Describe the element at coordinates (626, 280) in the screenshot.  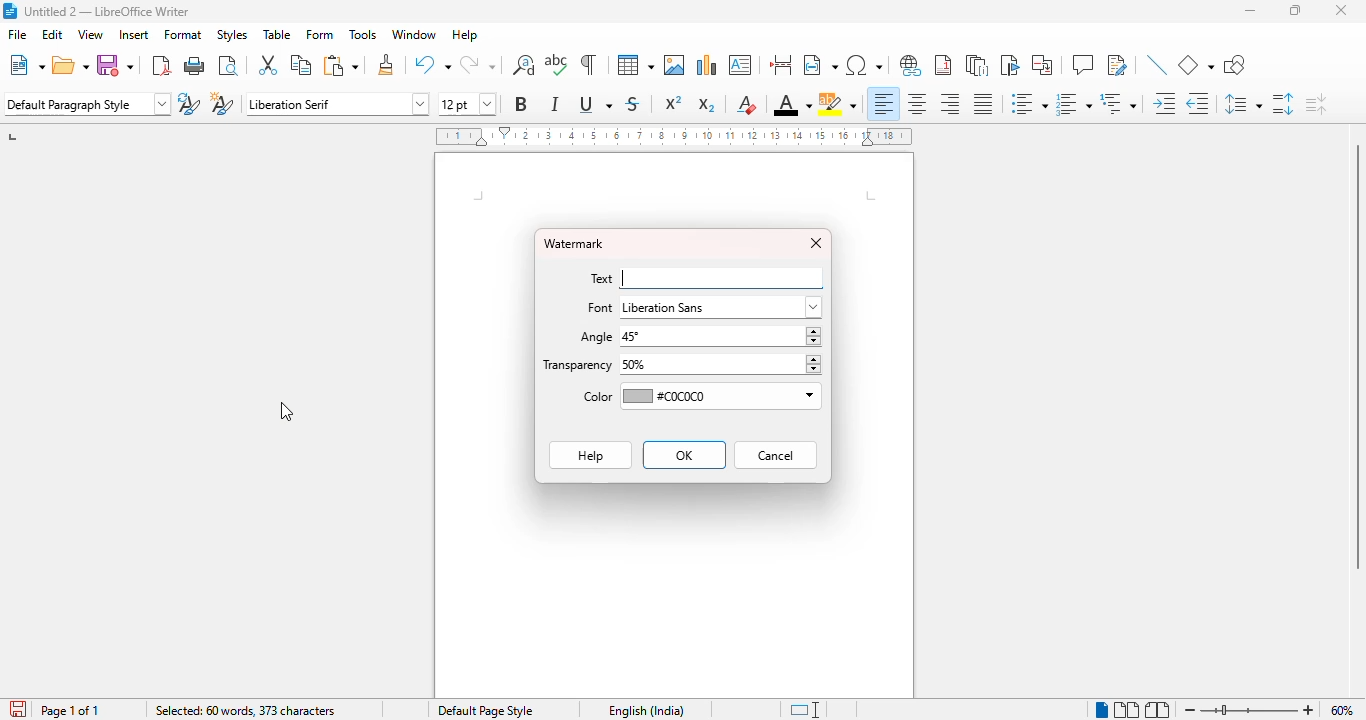
I see `typing cursor` at that location.